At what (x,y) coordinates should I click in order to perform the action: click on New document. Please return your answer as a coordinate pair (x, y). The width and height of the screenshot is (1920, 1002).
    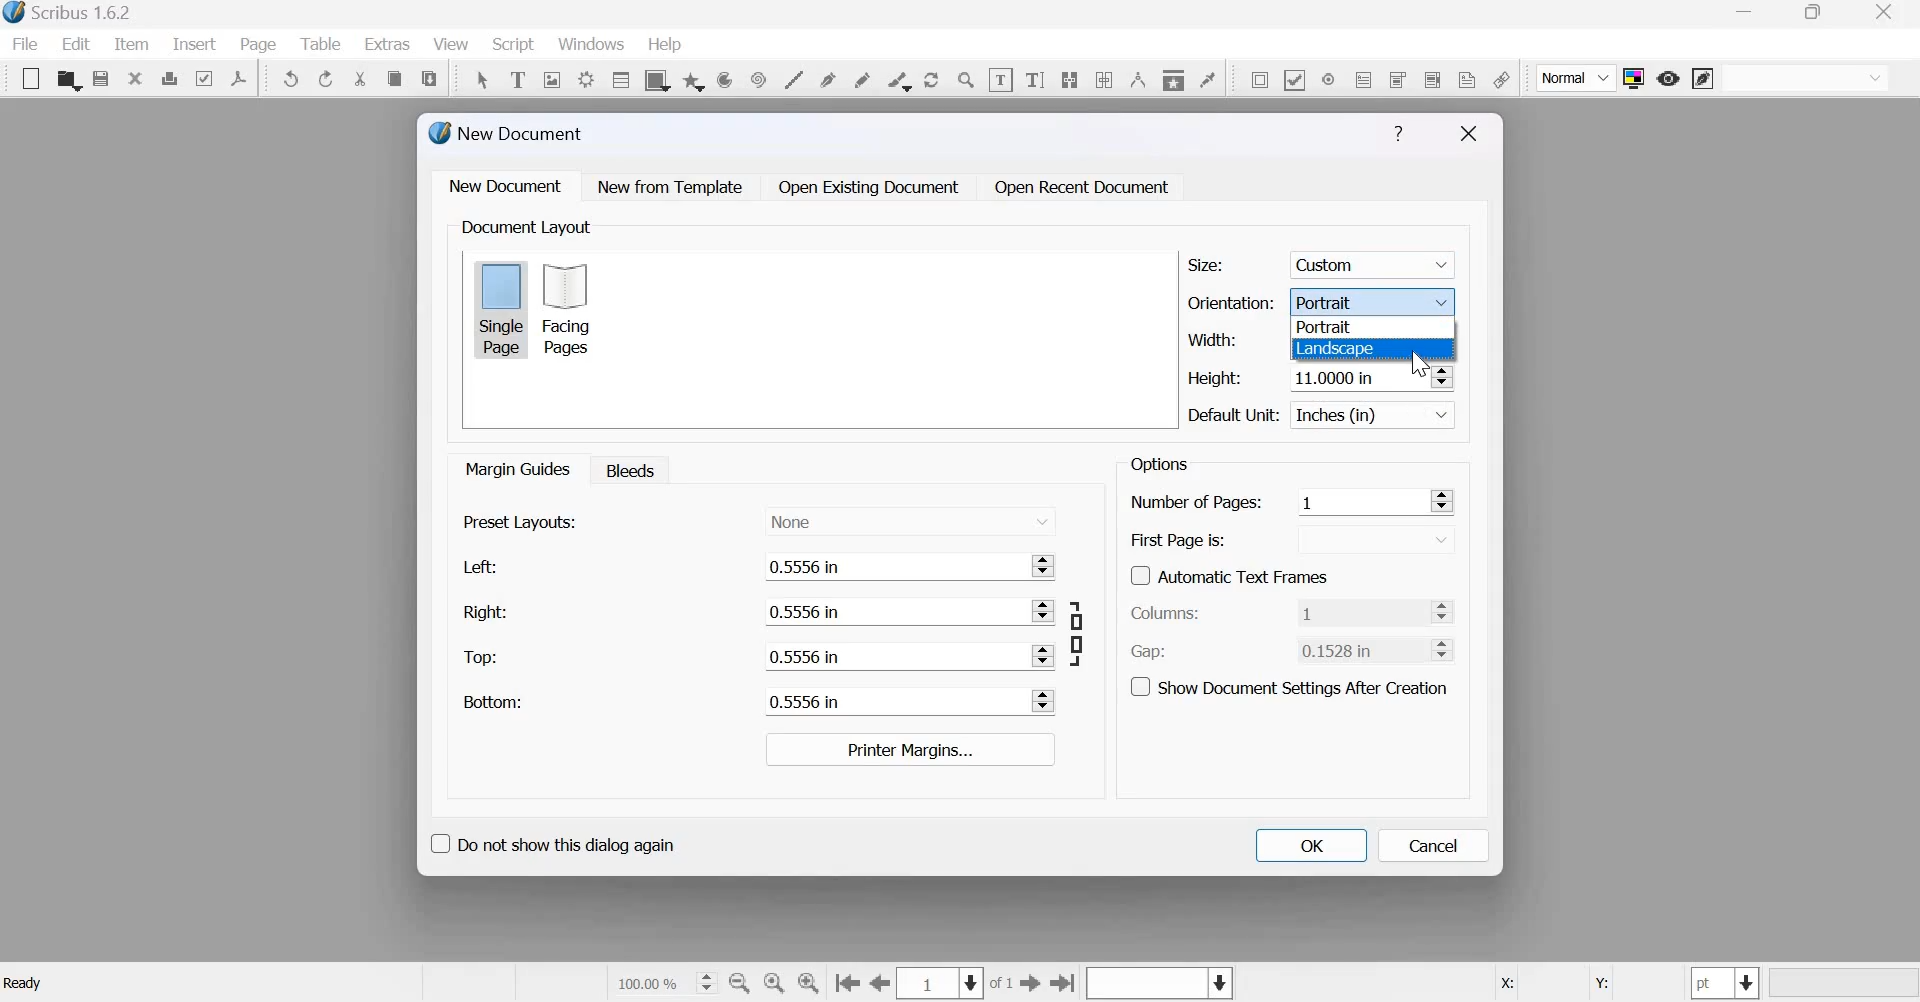
    Looking at the image, I should click on (506, 185).